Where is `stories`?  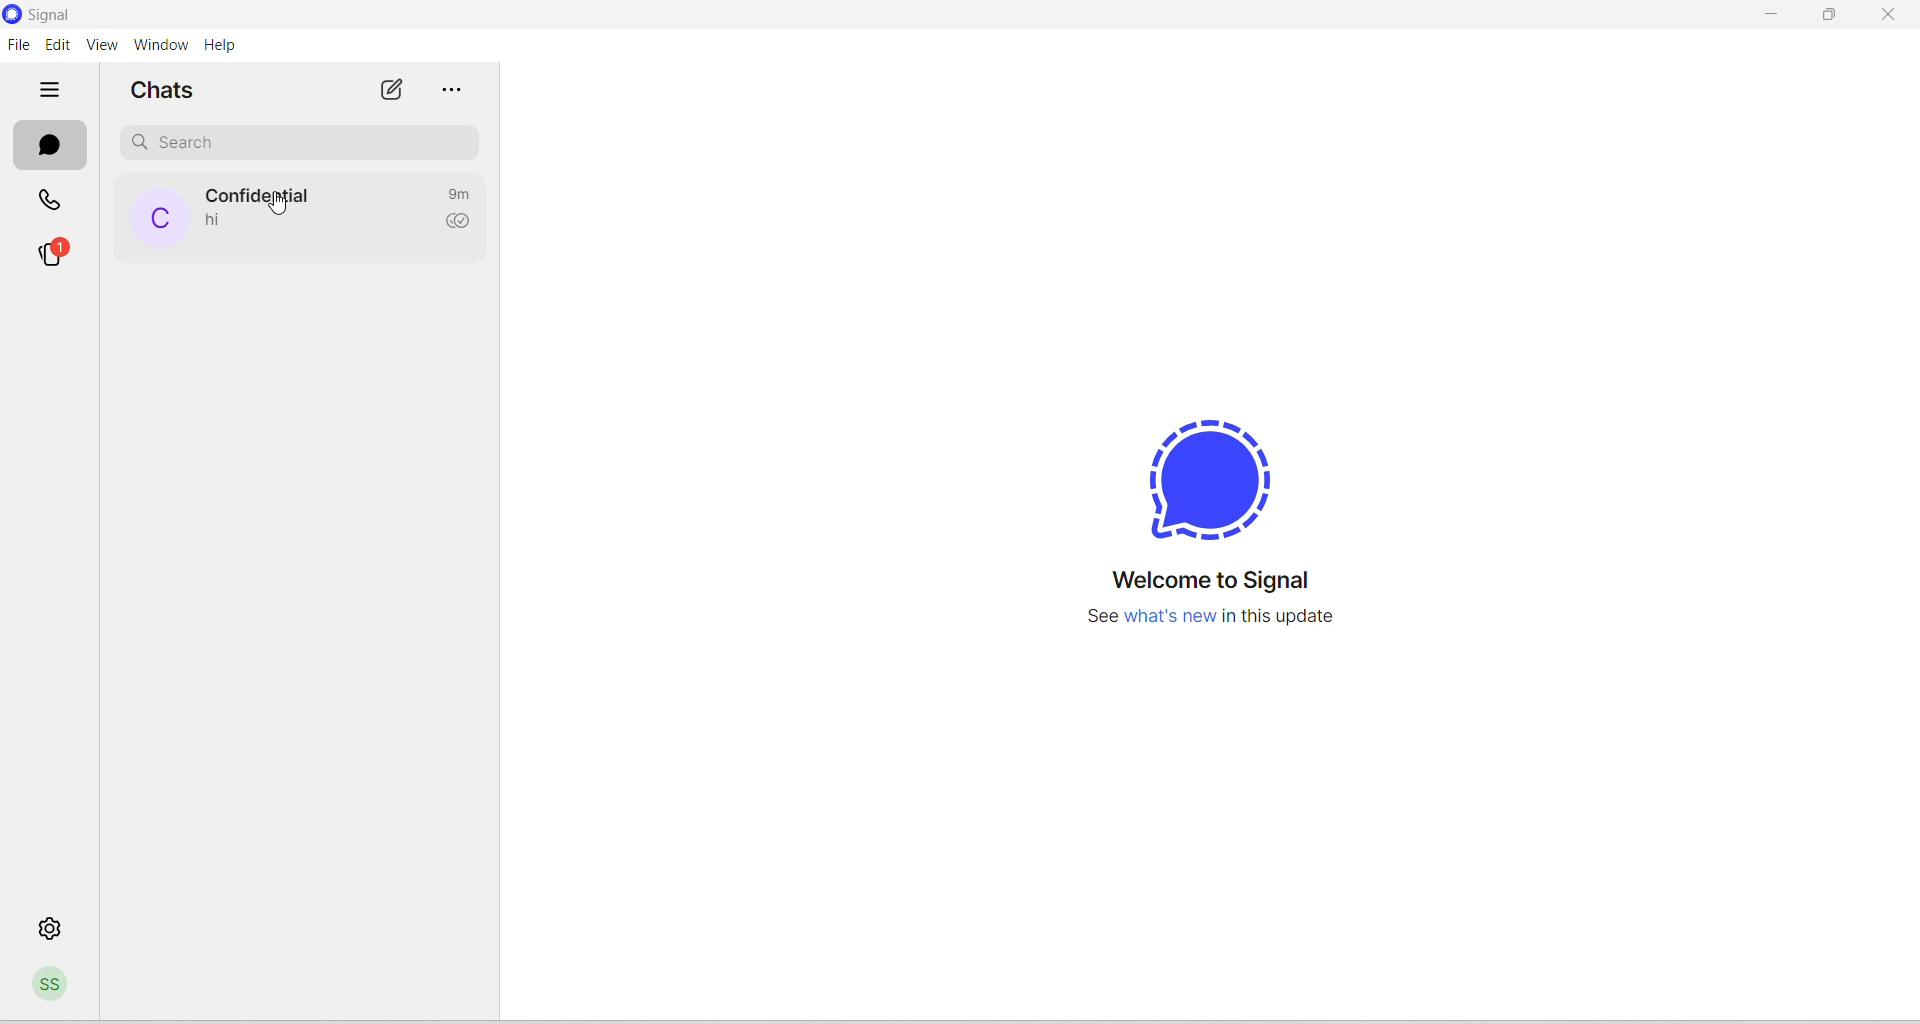 stories is located at coordinates (64, 253).